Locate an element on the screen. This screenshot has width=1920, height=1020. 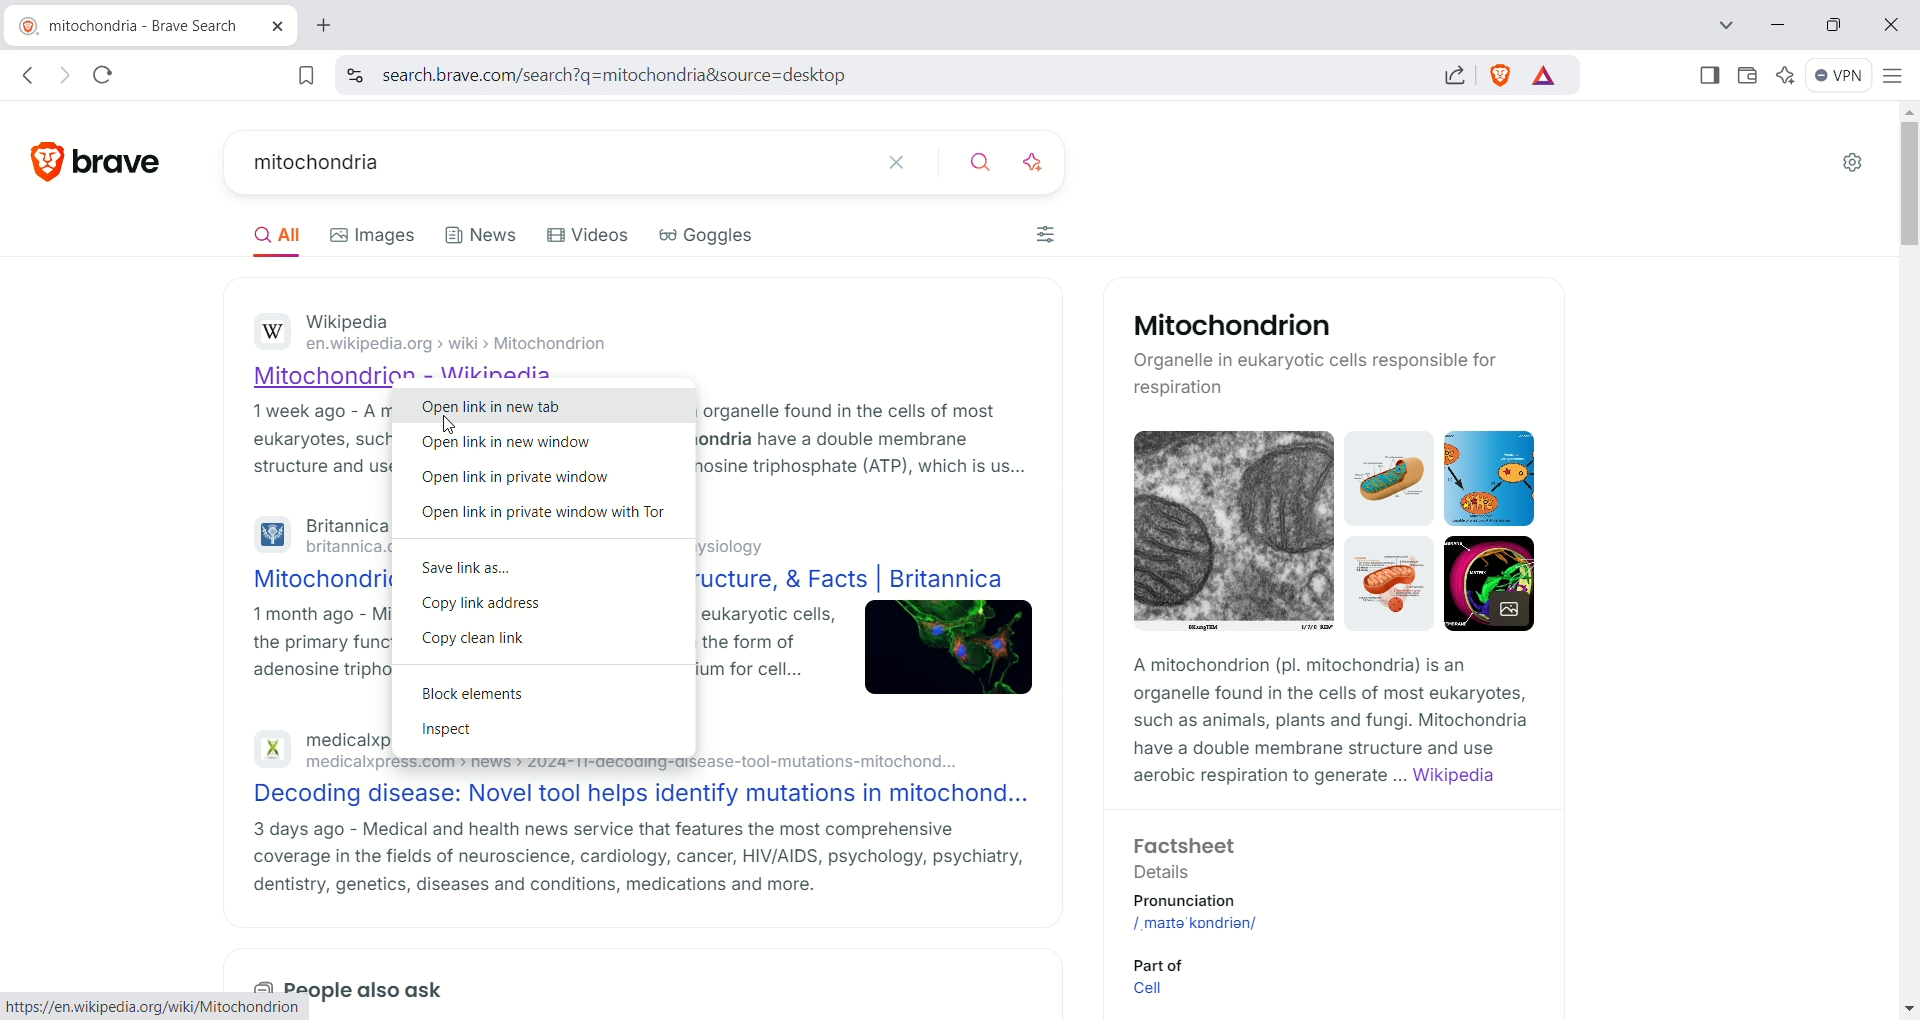
open link in private window is located at coordinates (514, 479).